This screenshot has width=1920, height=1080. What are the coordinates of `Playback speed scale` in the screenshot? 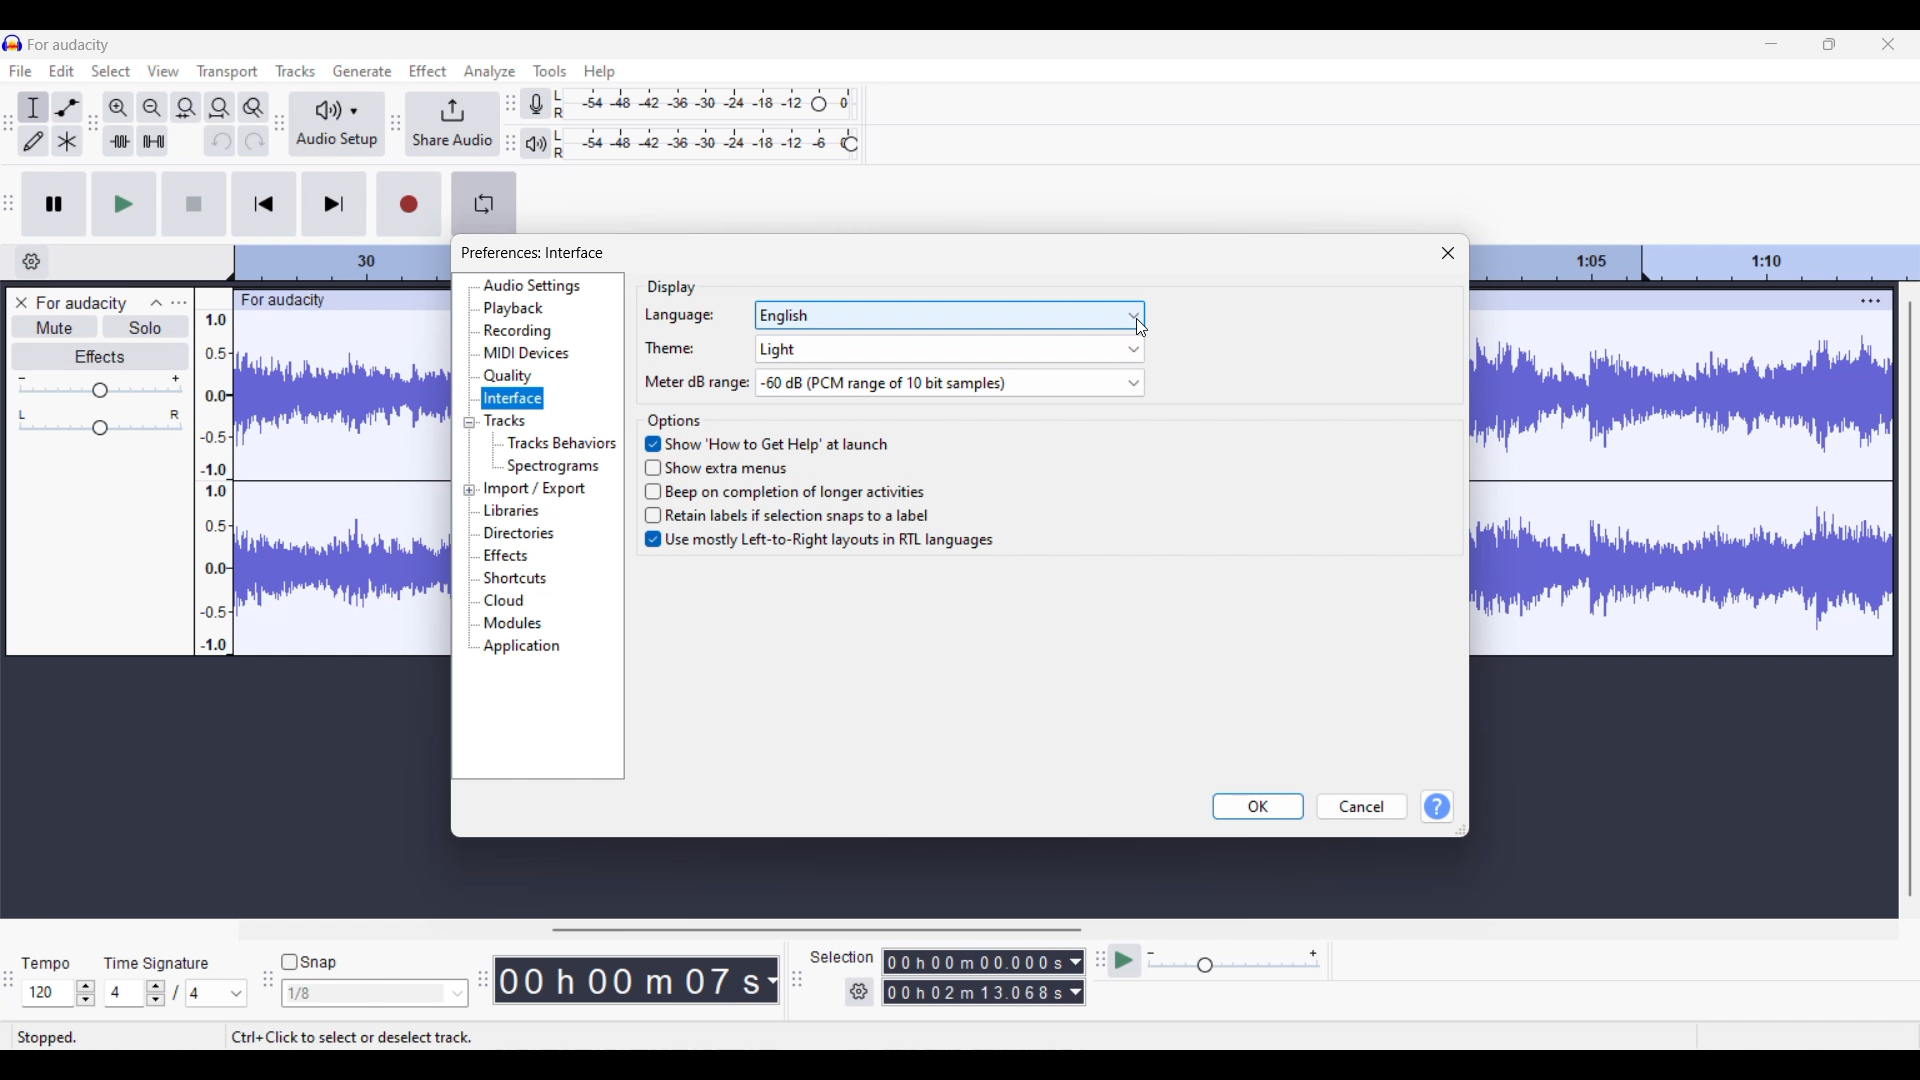 It's located at (1234, 960).